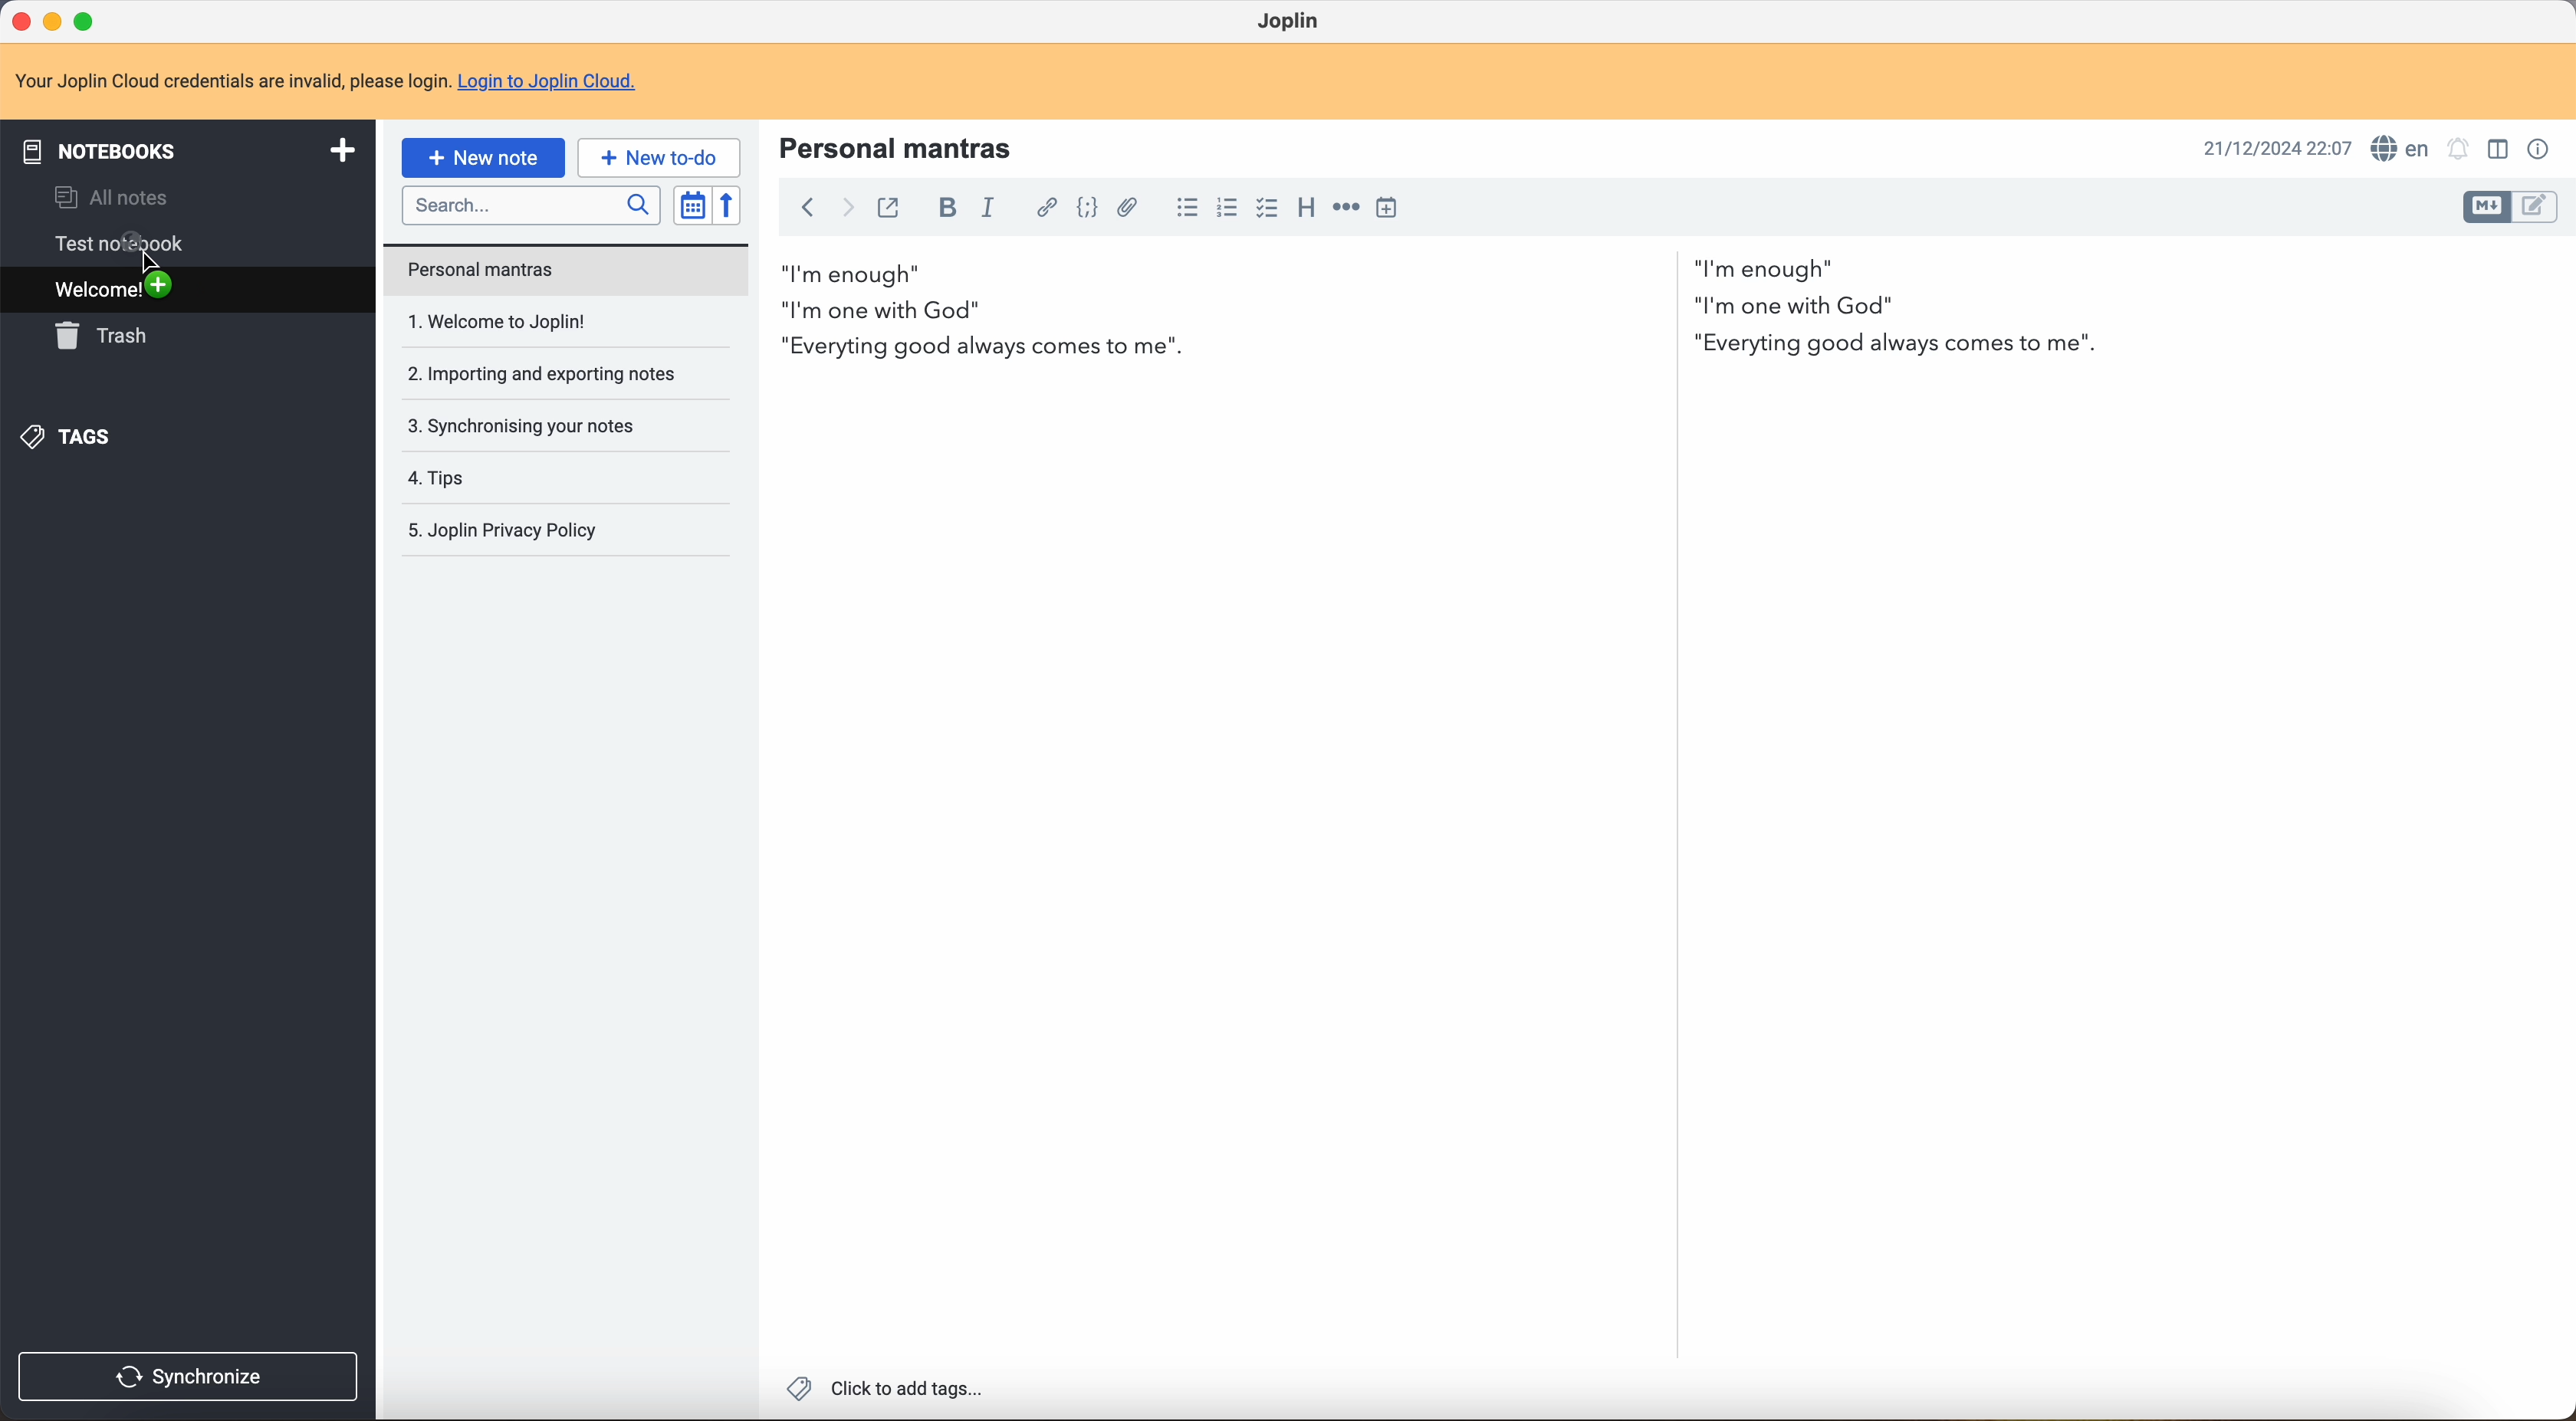  Describe the element at coordinates (143, 261) in the screenshot. I see `cursor` at that location.